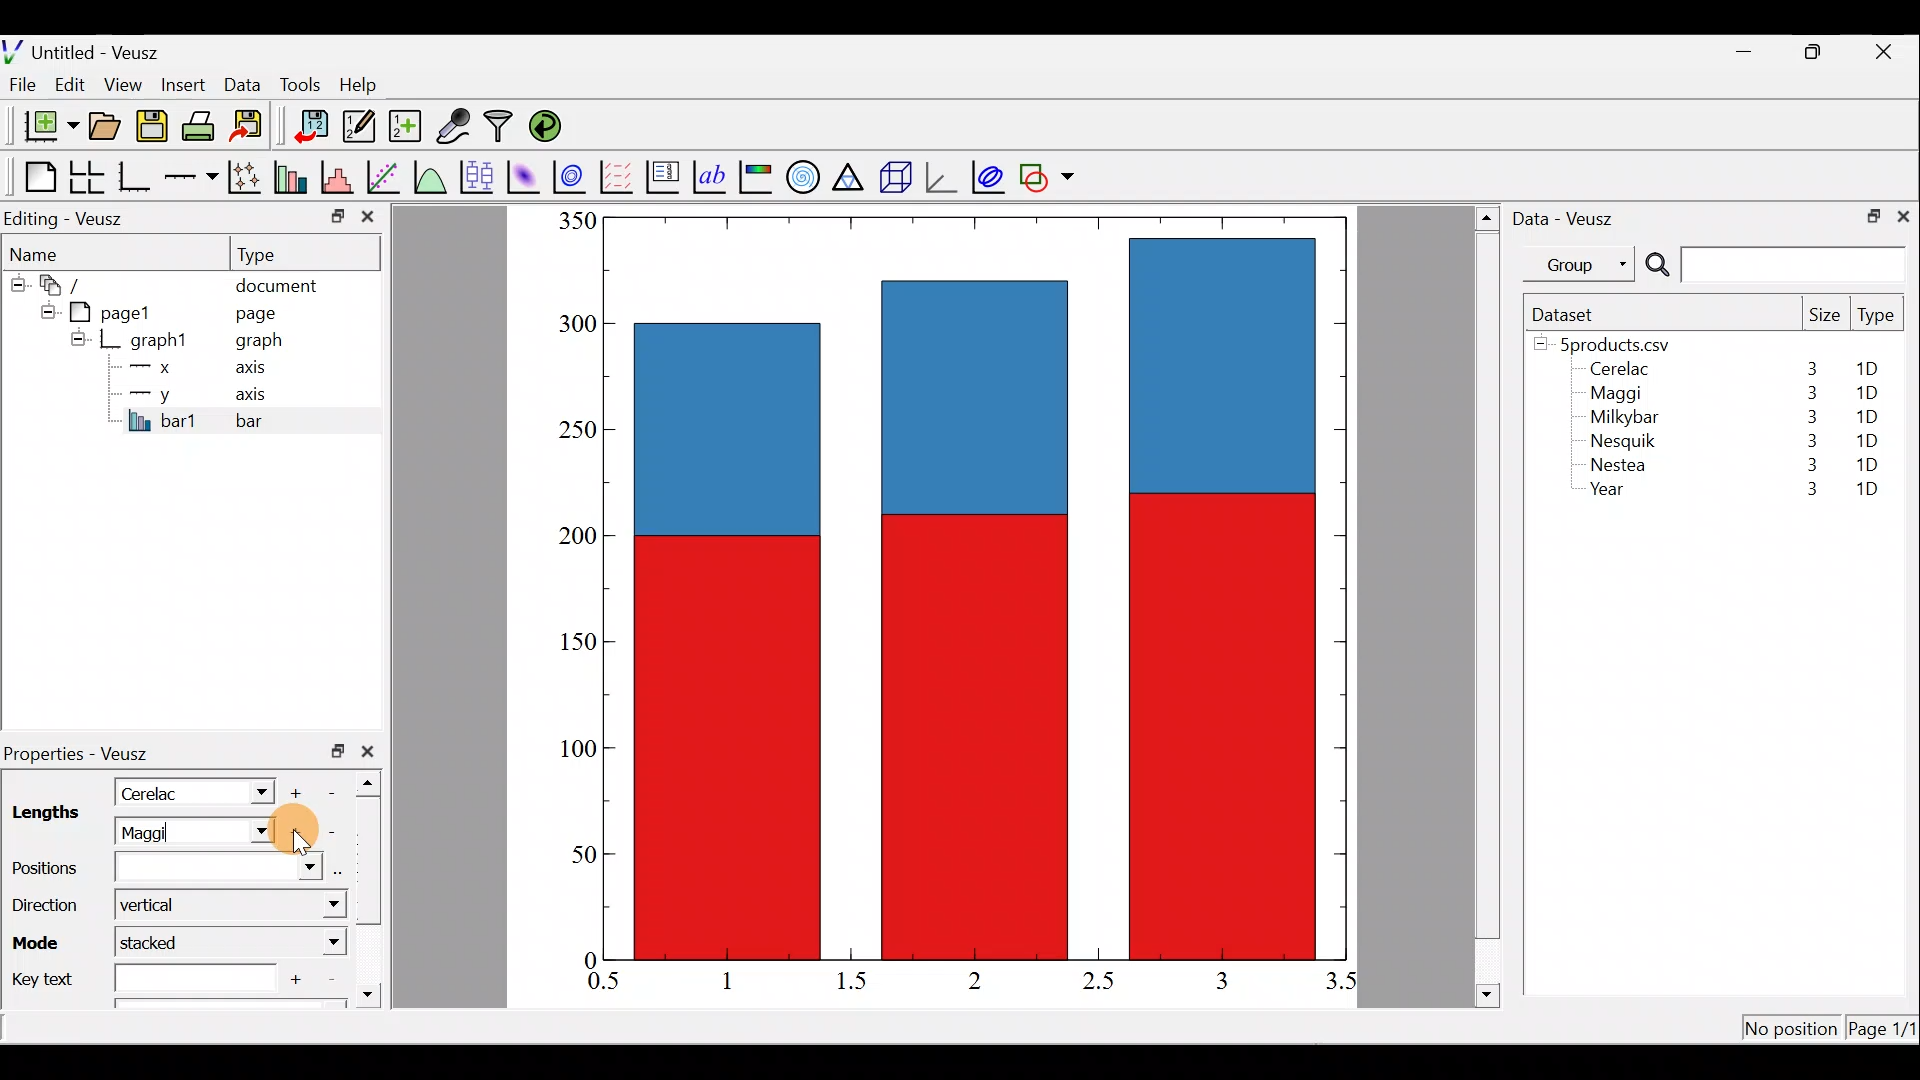  What do you see at coordinates (163, 420) in the screenshot?
I see `bar1` at bounding box center [163, 420].